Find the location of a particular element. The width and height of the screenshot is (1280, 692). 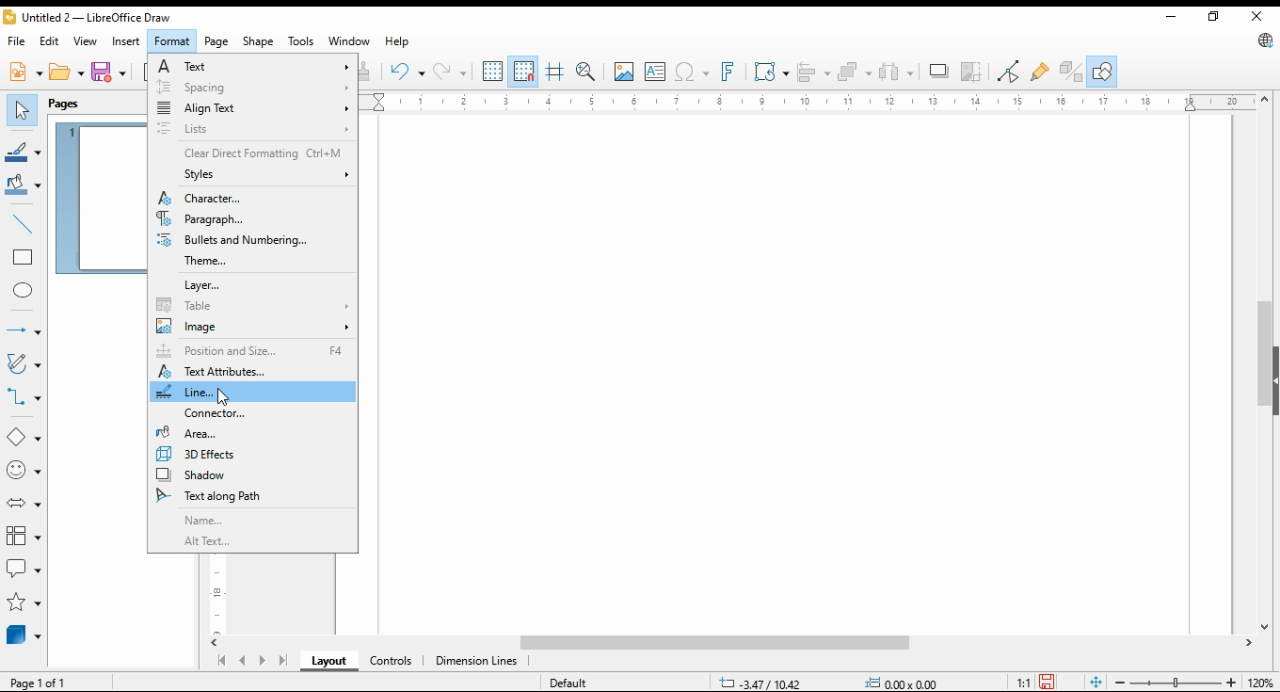

shape is located at coordinates (259, 41).